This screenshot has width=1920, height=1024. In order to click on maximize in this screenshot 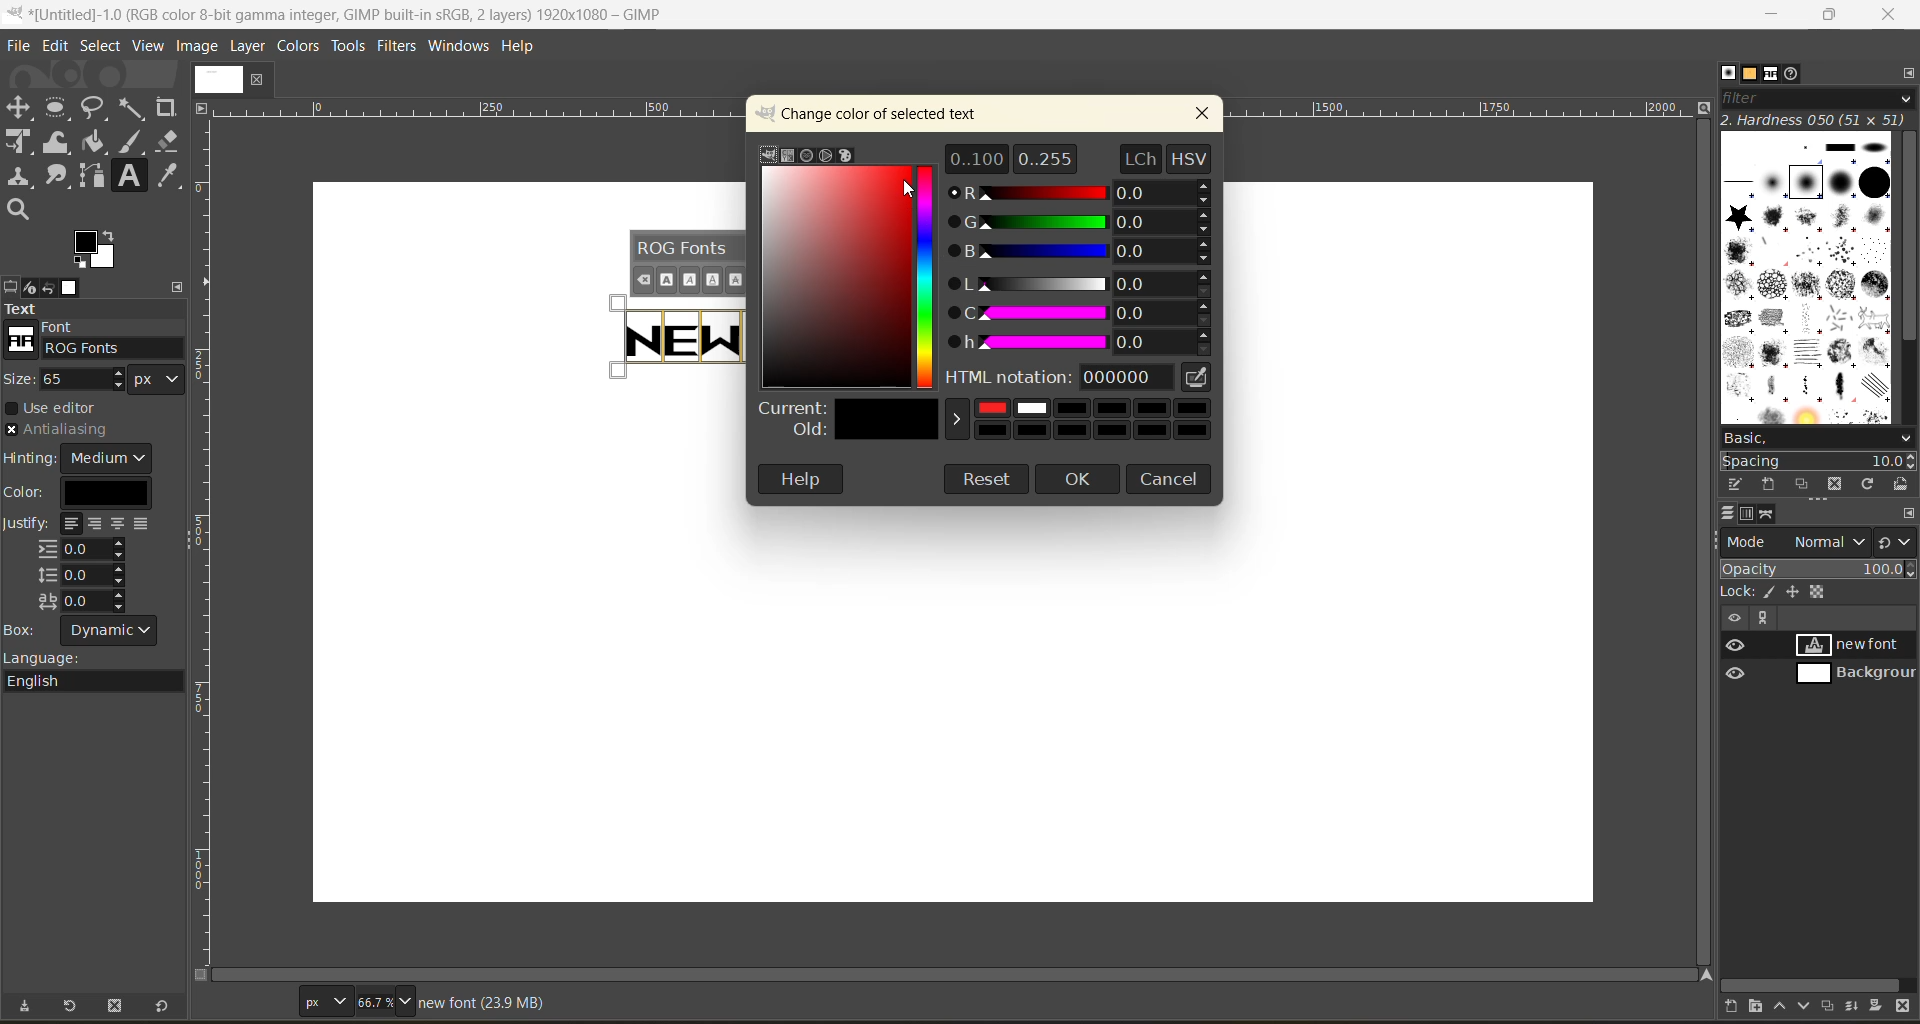, I will do `click(1836, 15)`.